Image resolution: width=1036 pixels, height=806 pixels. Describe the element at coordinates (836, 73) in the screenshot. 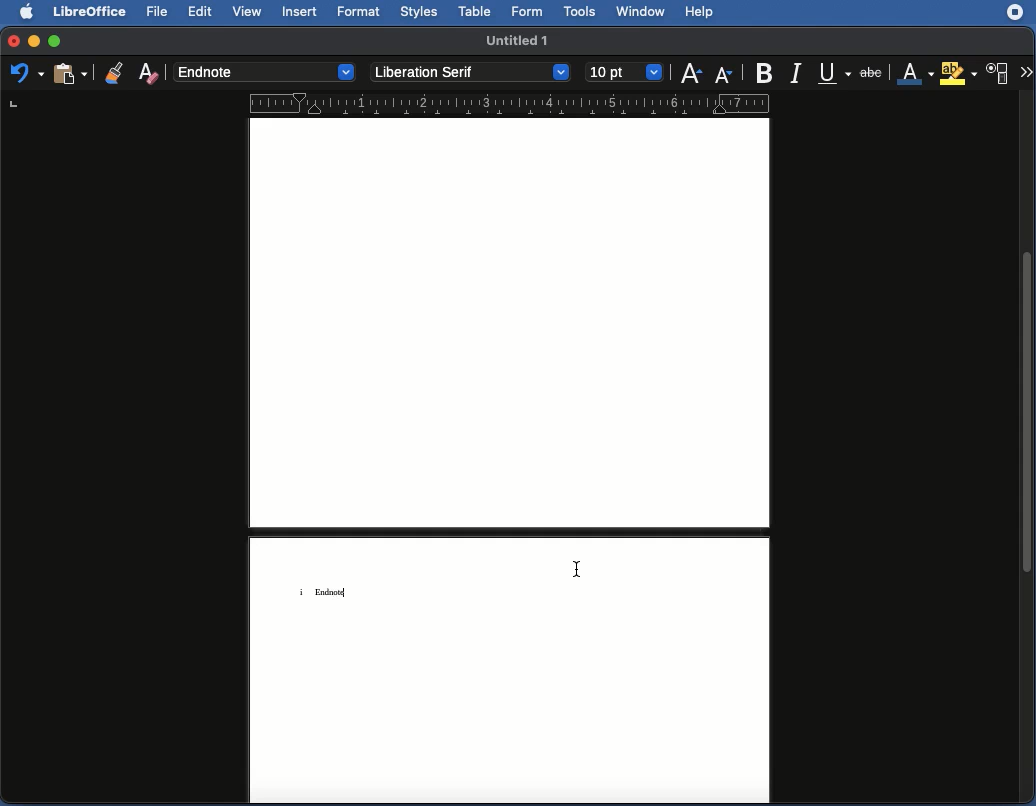

I see `Underline` at that location.